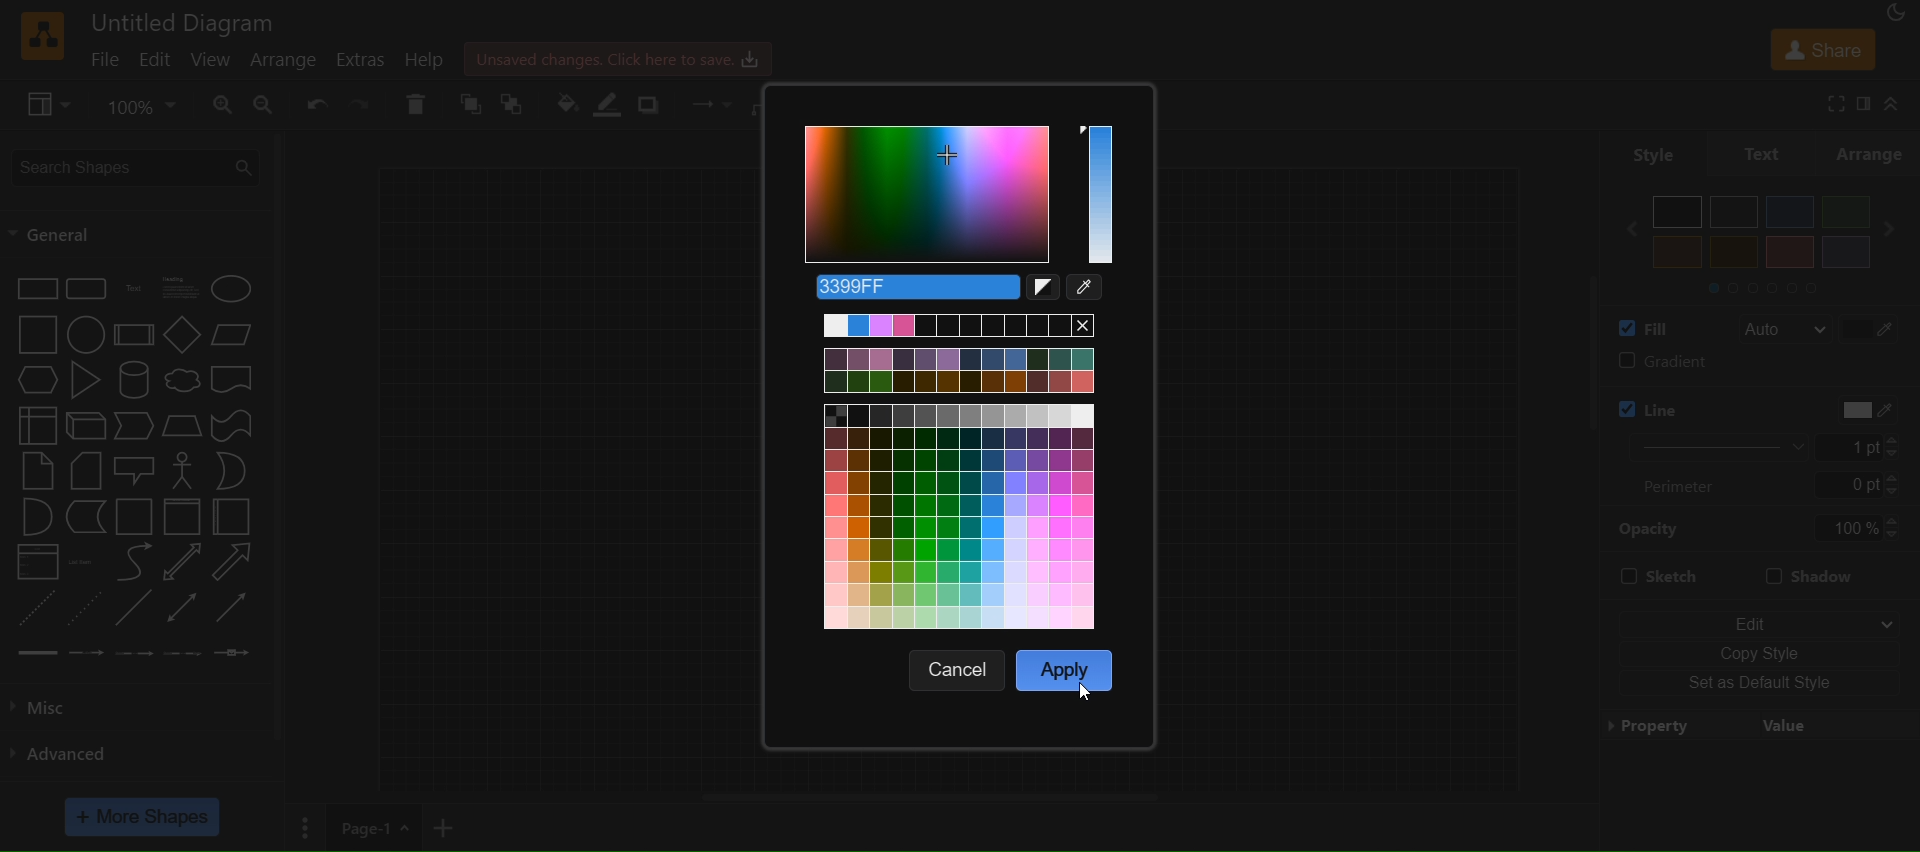  Describe the element at coordinates (236, 334) in the screenshot. I see `parallelogram` at that location.